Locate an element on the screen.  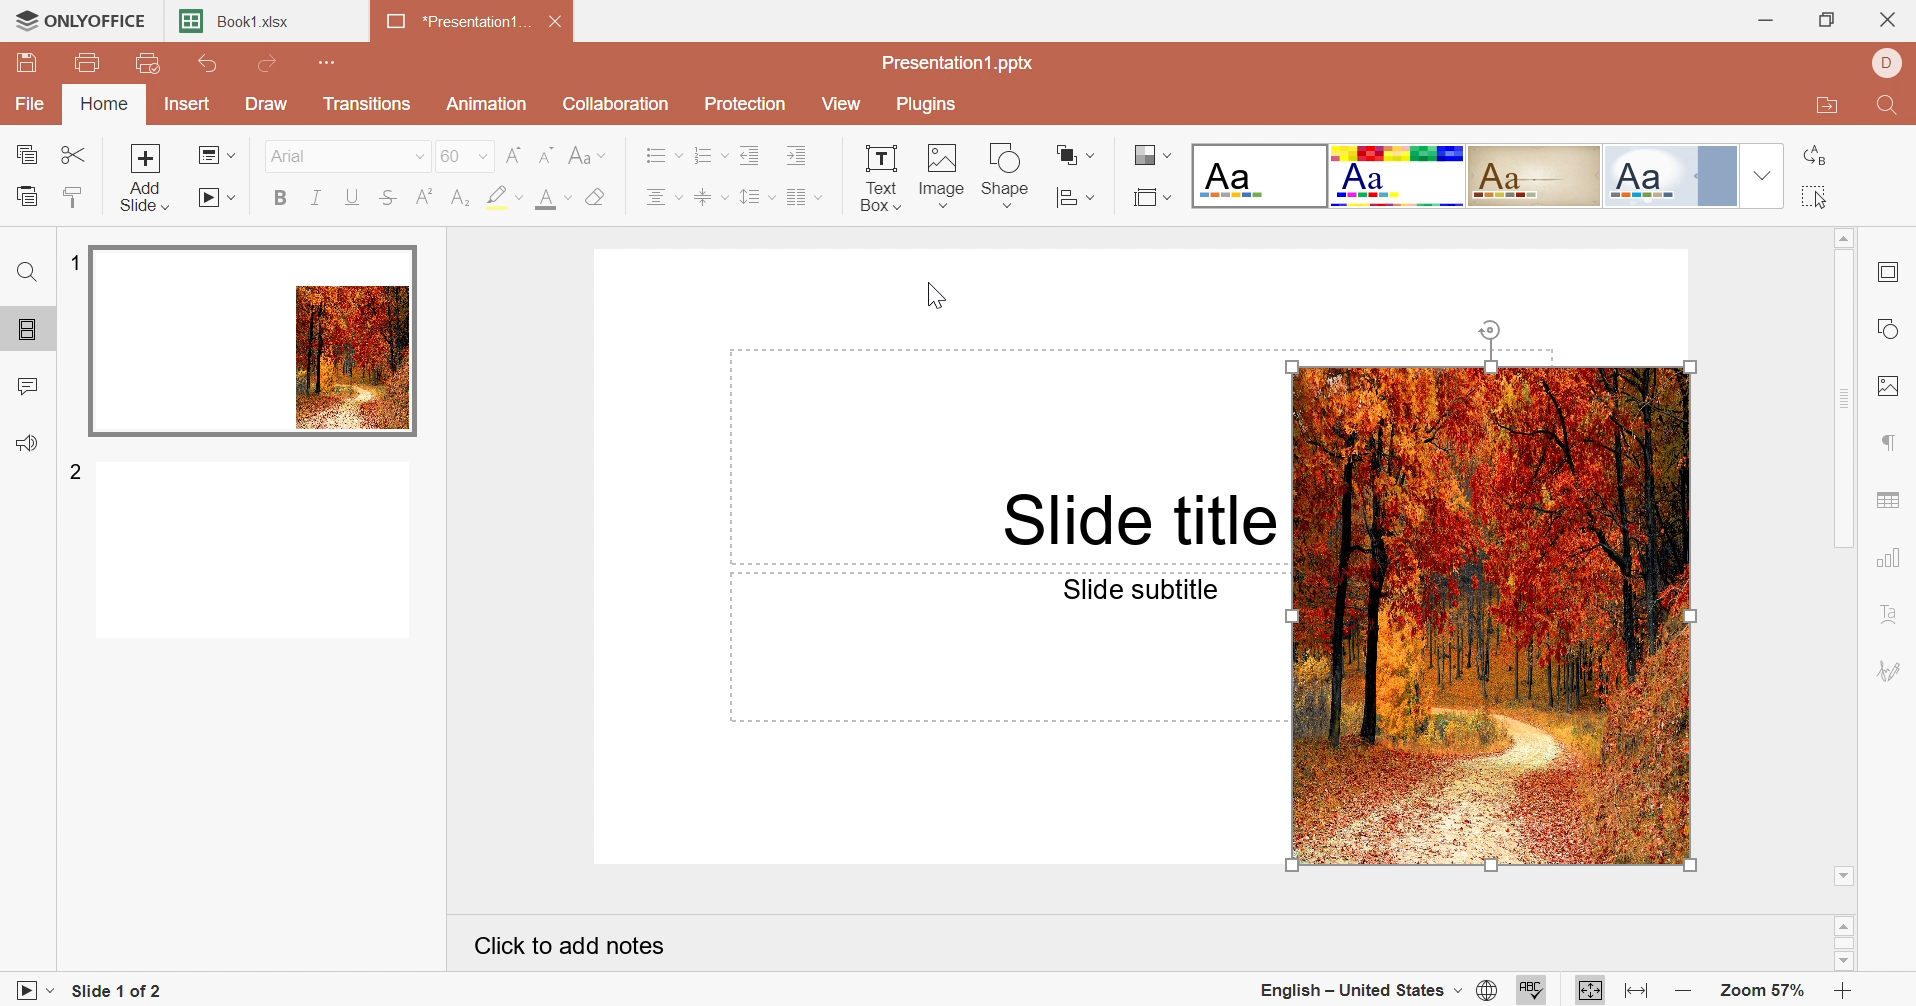
Basic is located at coordinates (1398, 178).